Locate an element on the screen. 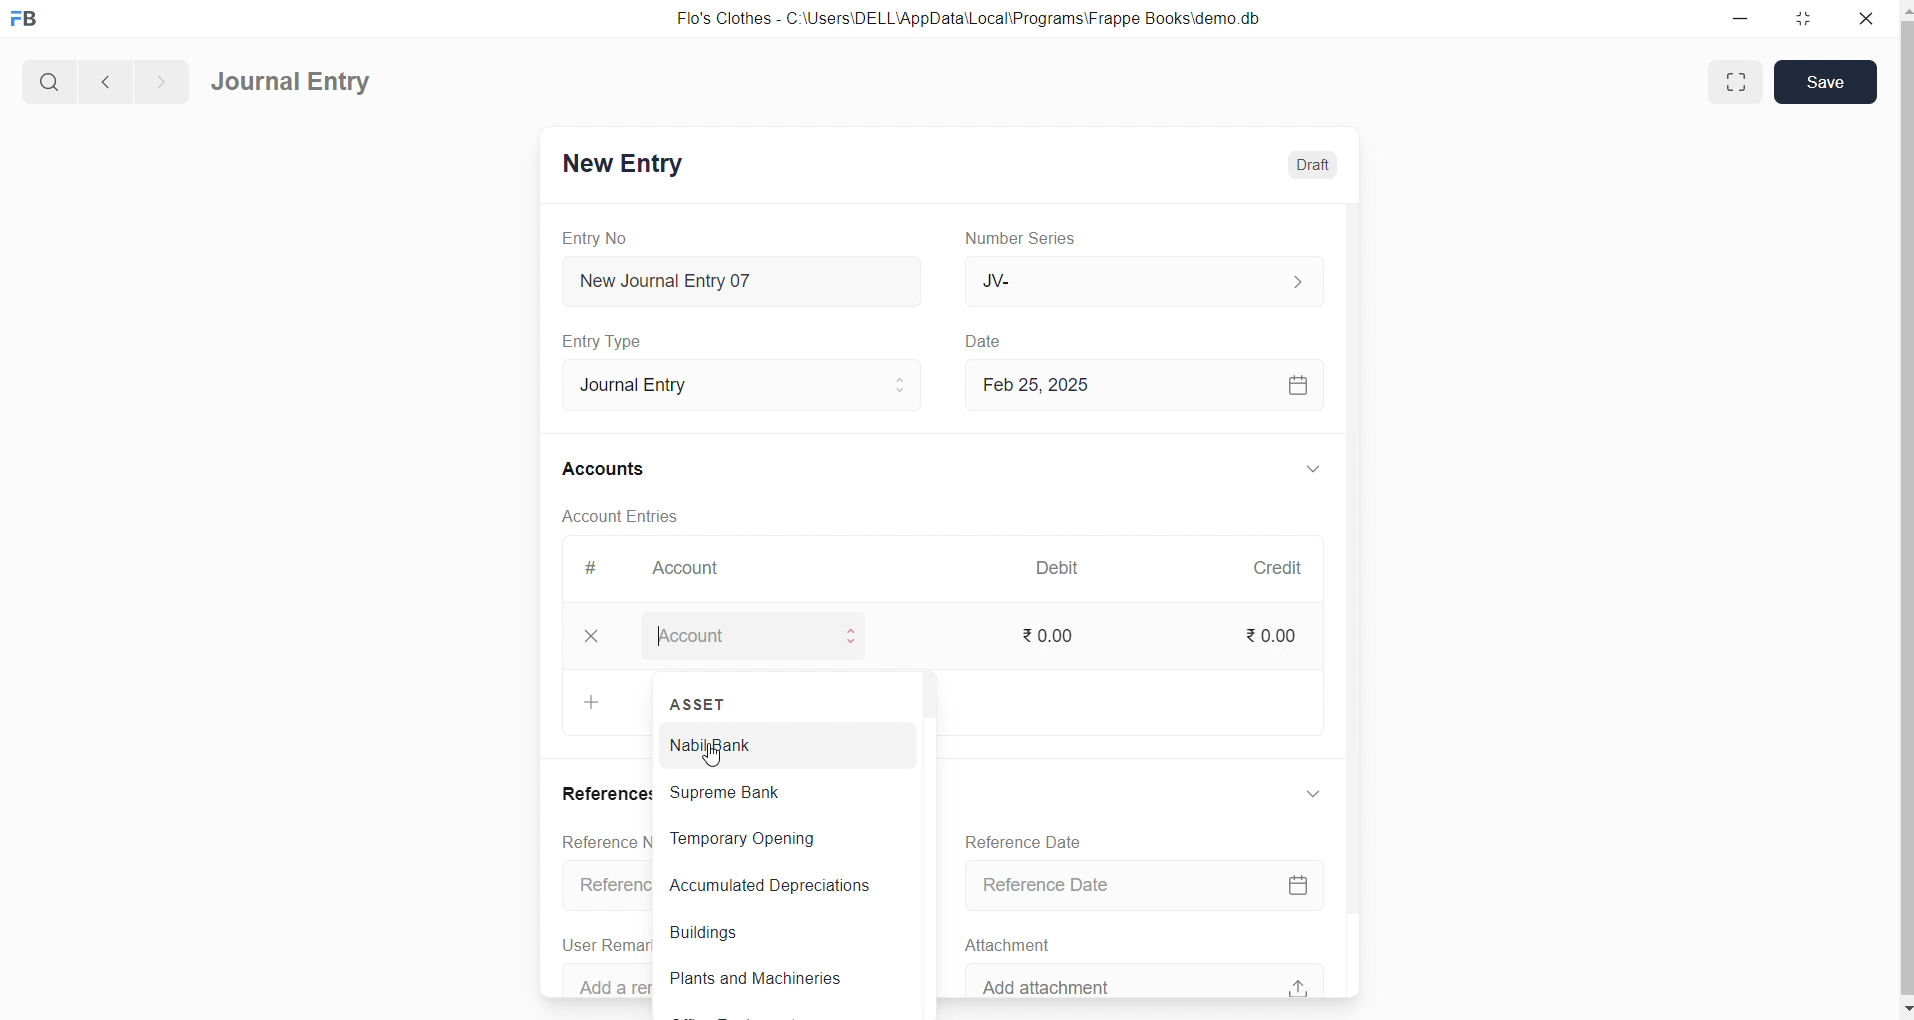 The width and height of the screenshot is (1914, 1020). Account is located at coordinates (700, 570).